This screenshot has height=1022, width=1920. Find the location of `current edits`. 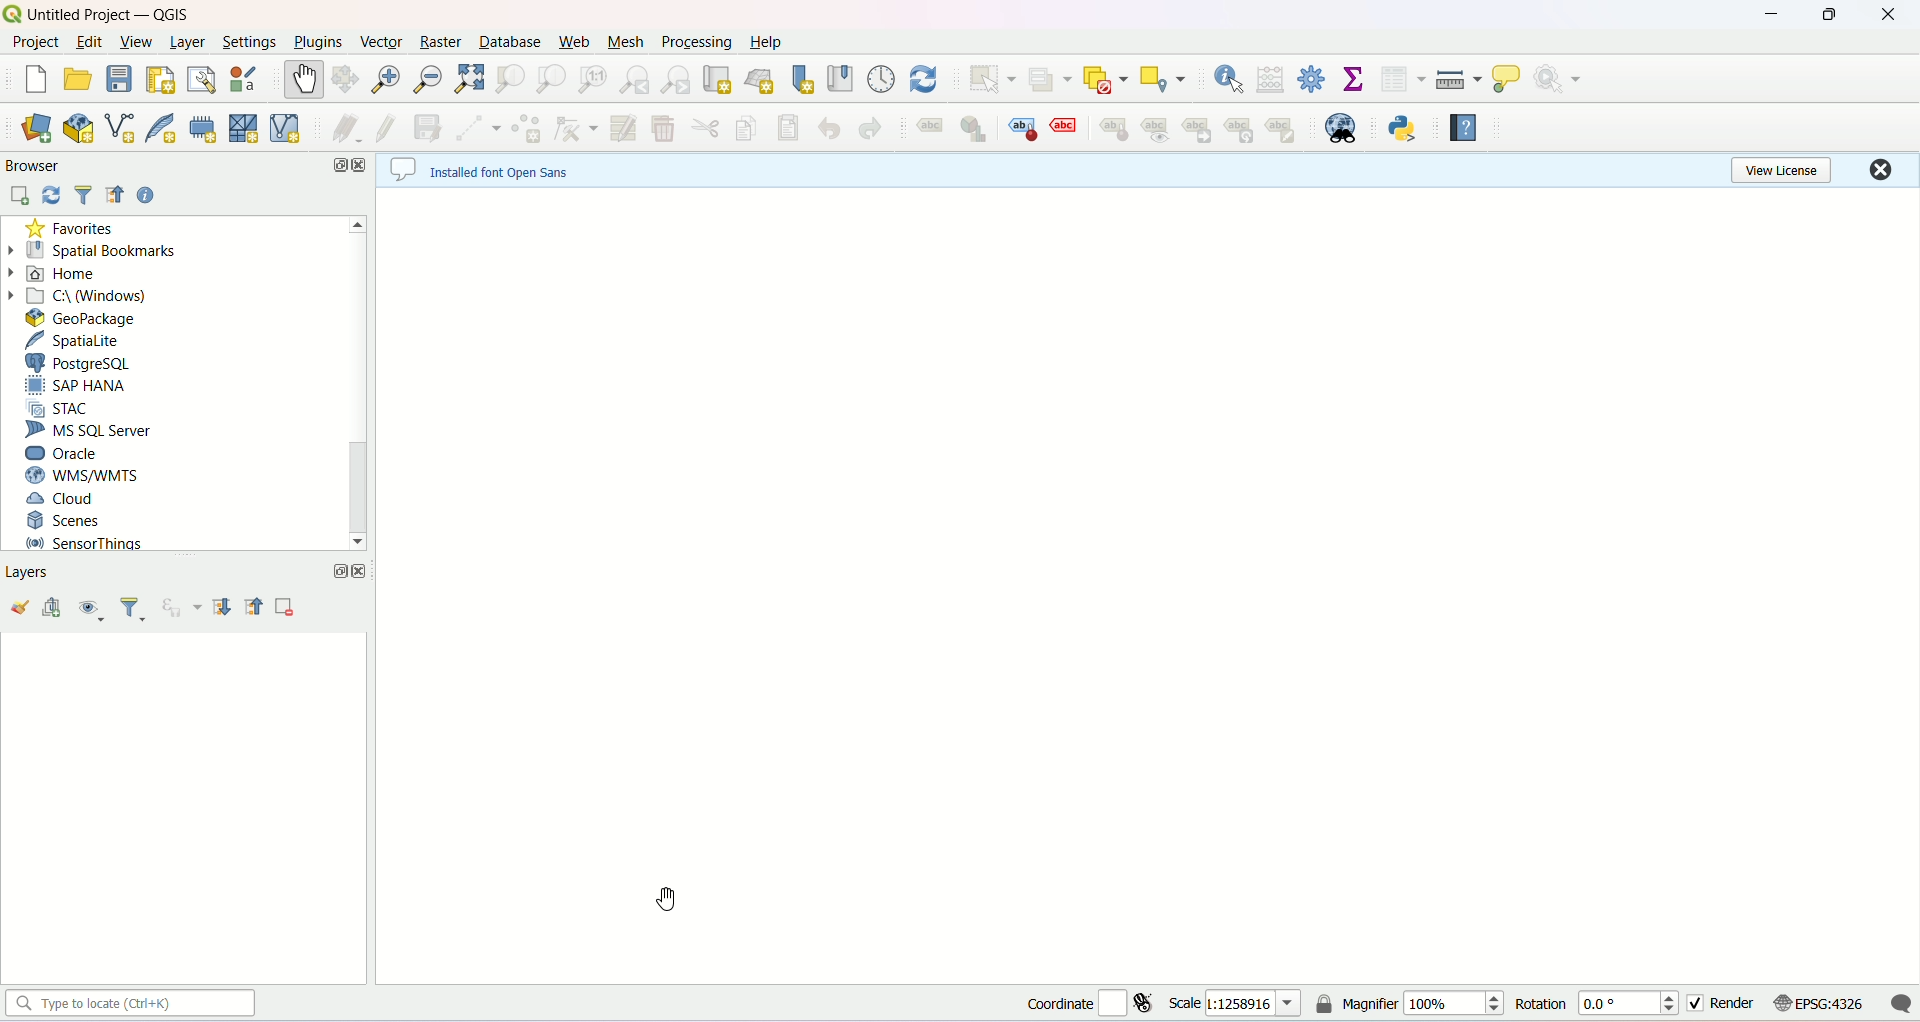

current edits is located at coordinates (346, 127).